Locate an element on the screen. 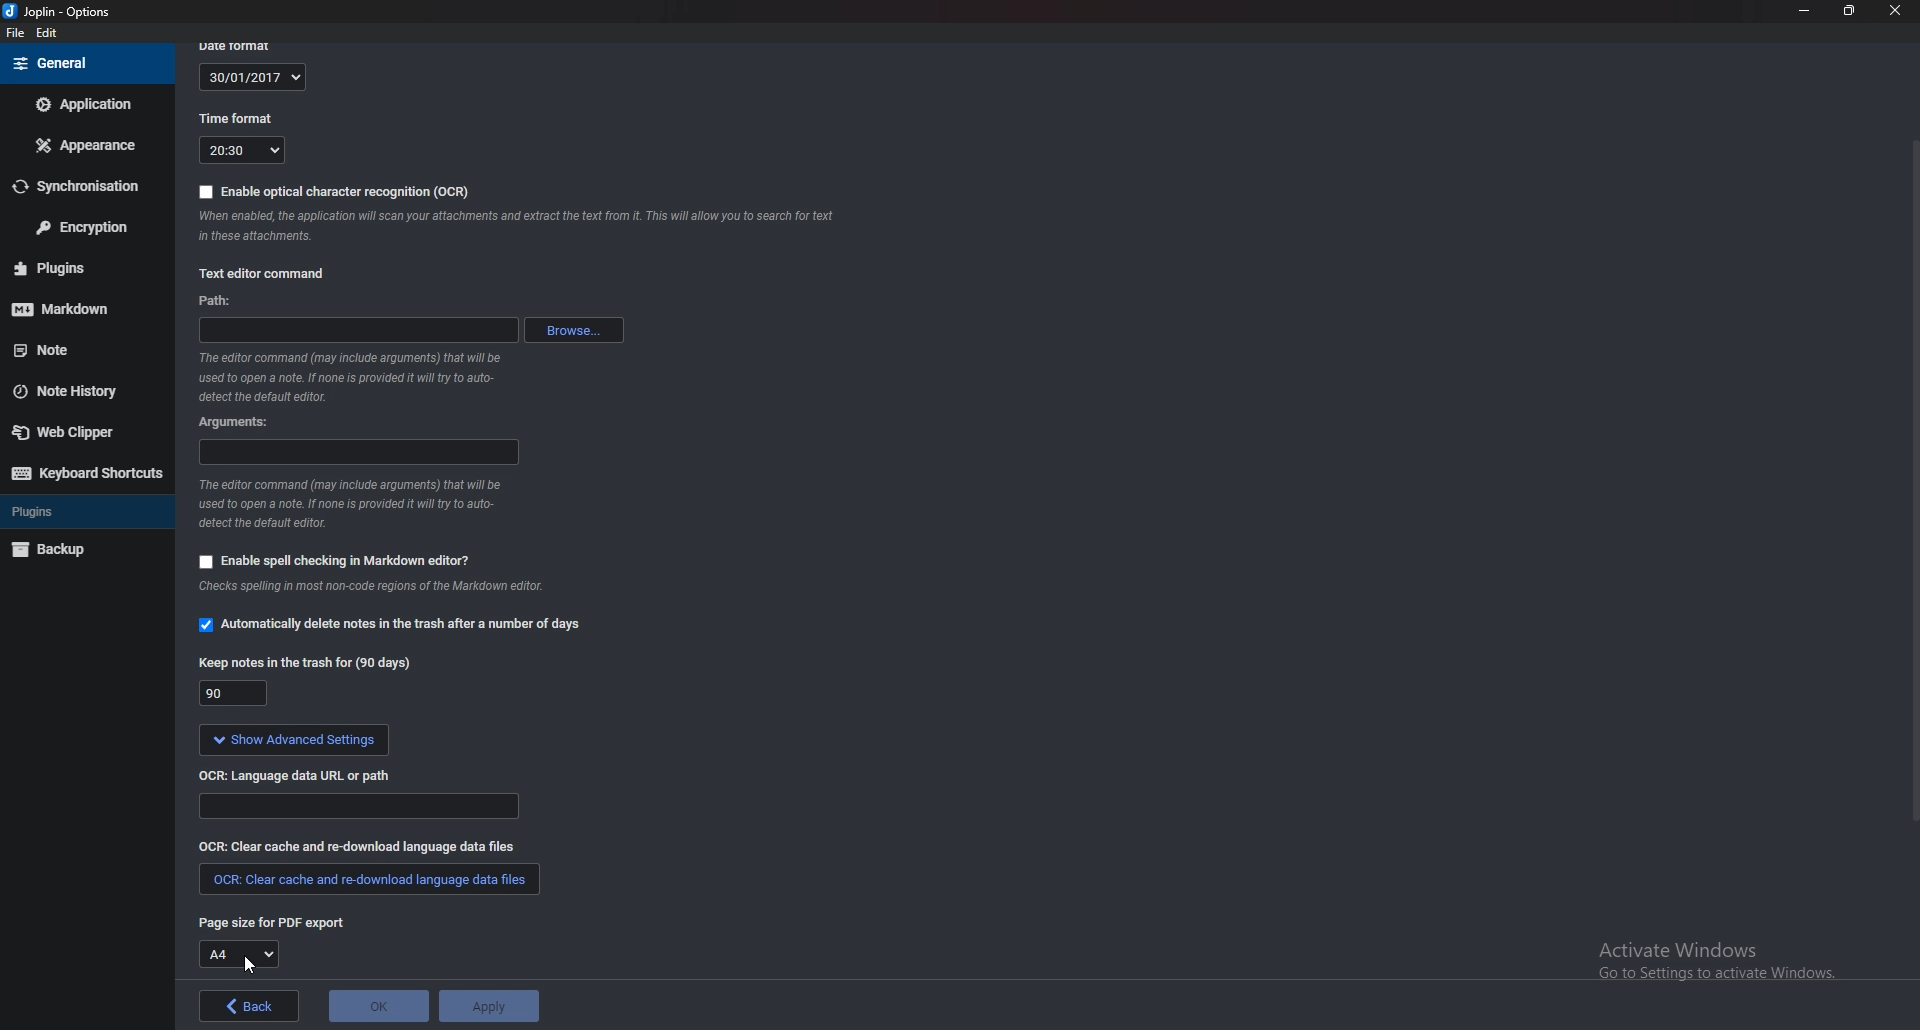 This screenshot has width=1920, height=1030. Plugins is located at coordinates (73, 511).